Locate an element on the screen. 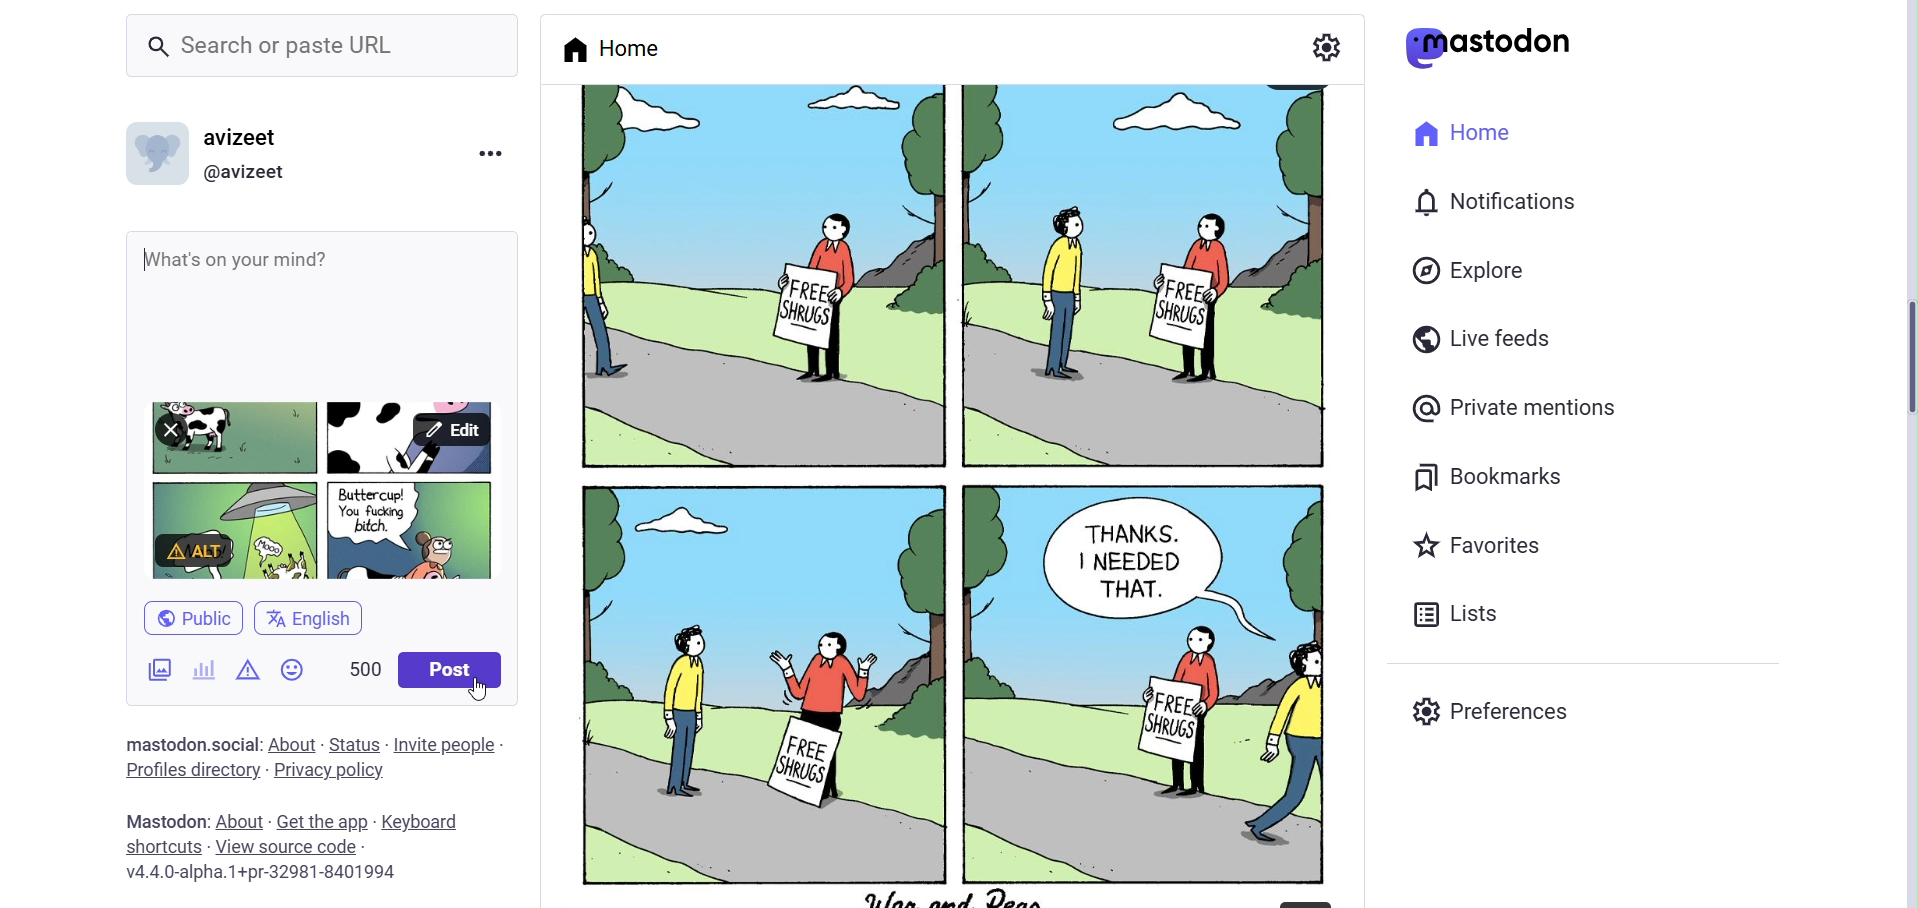 The image size is (1918, 908). Profile Picture is located at coordinates (156, 152).